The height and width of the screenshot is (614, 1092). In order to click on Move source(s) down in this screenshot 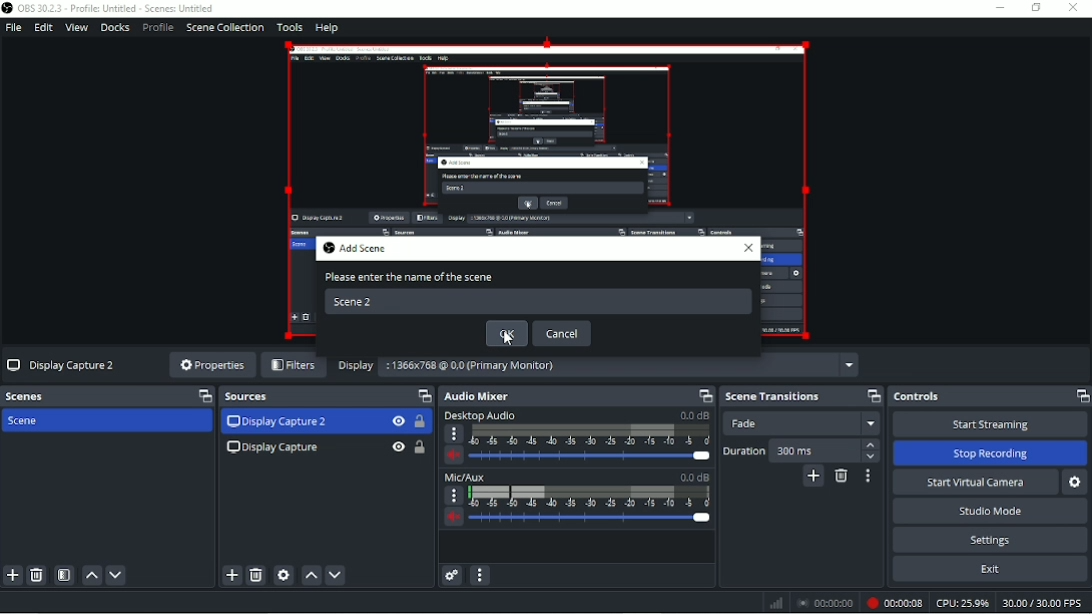, I will do `click(335, 575)`.